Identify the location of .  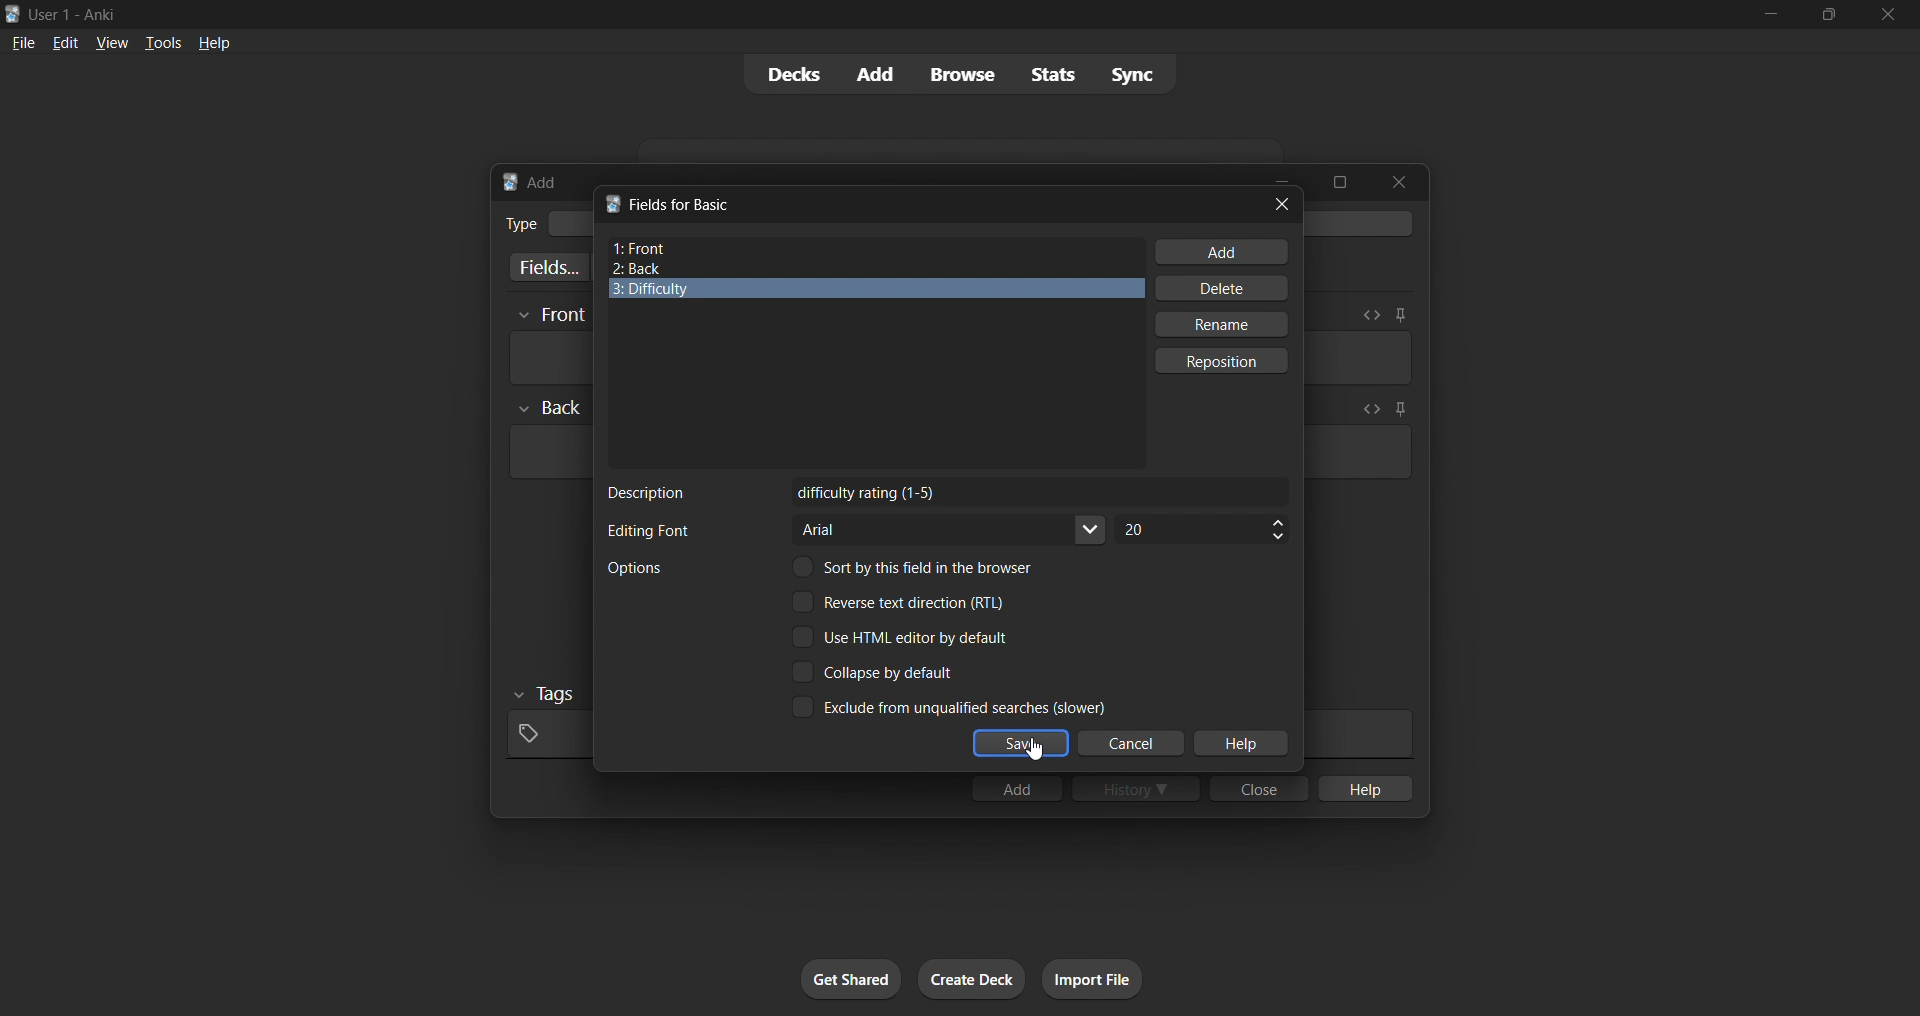
(551, 316).